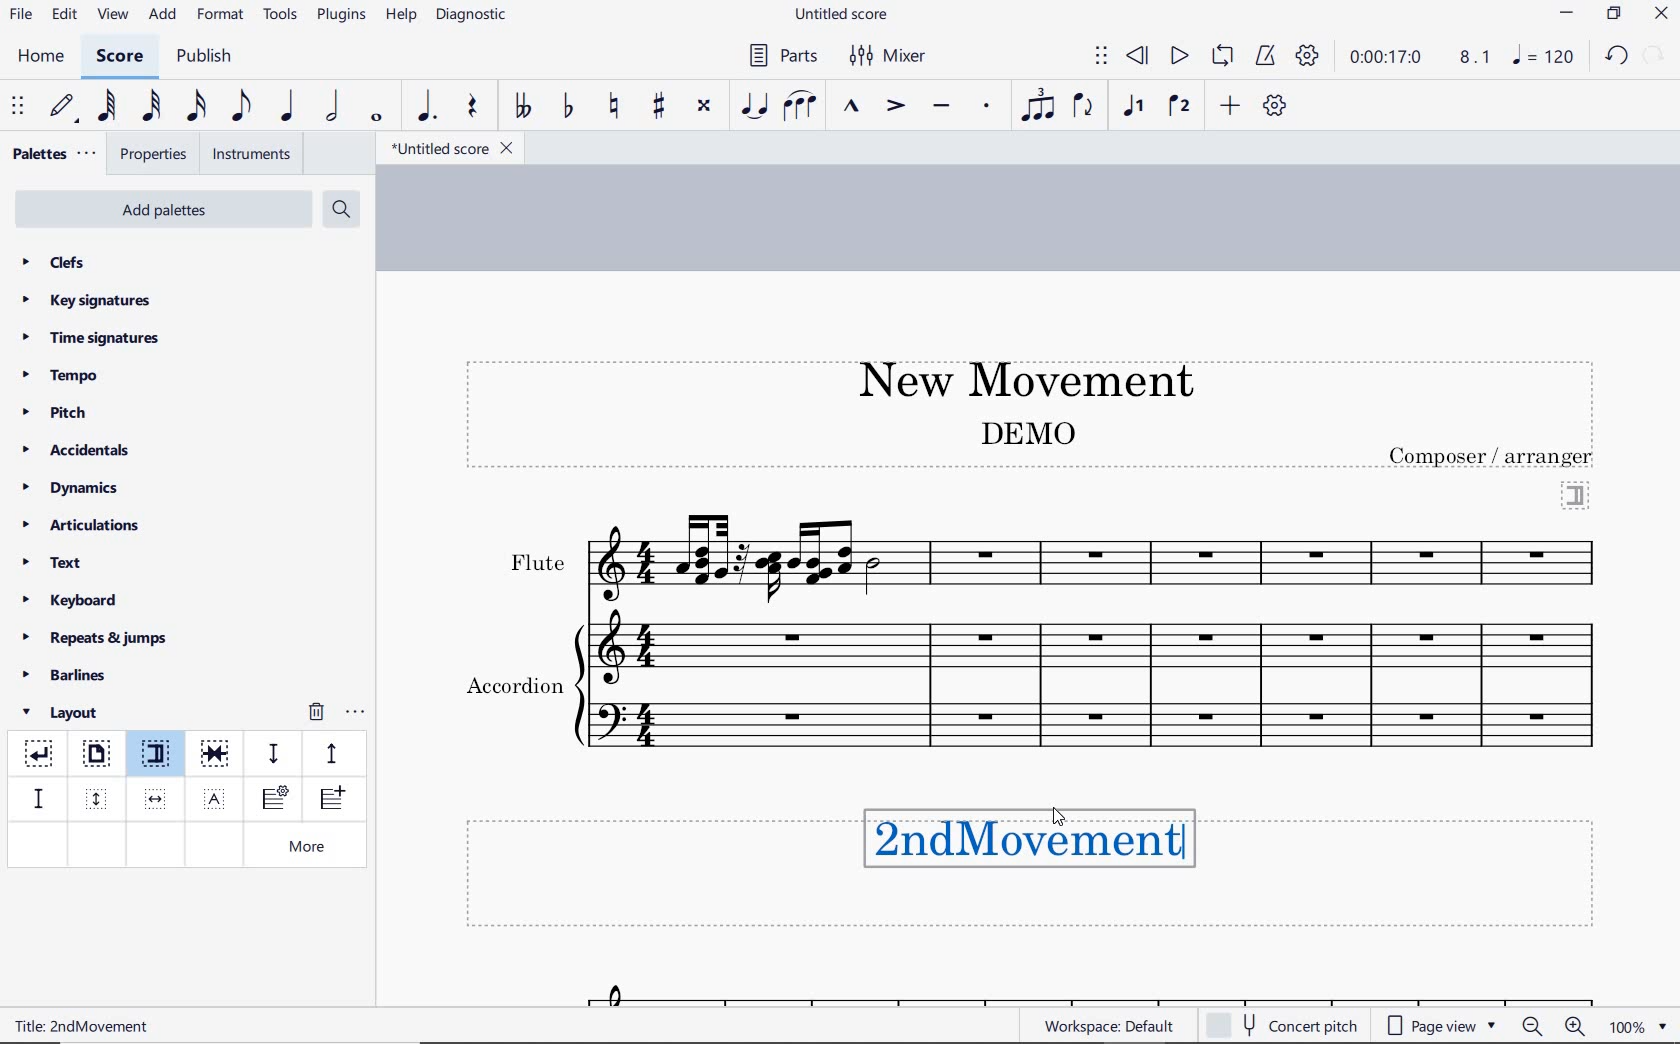 The width and height of the screenshot is (1680, 1044). What do you see at coordinates (273, 754) in the screenshot?
I see `staff spacer sown` at bounding box center [273, 754].